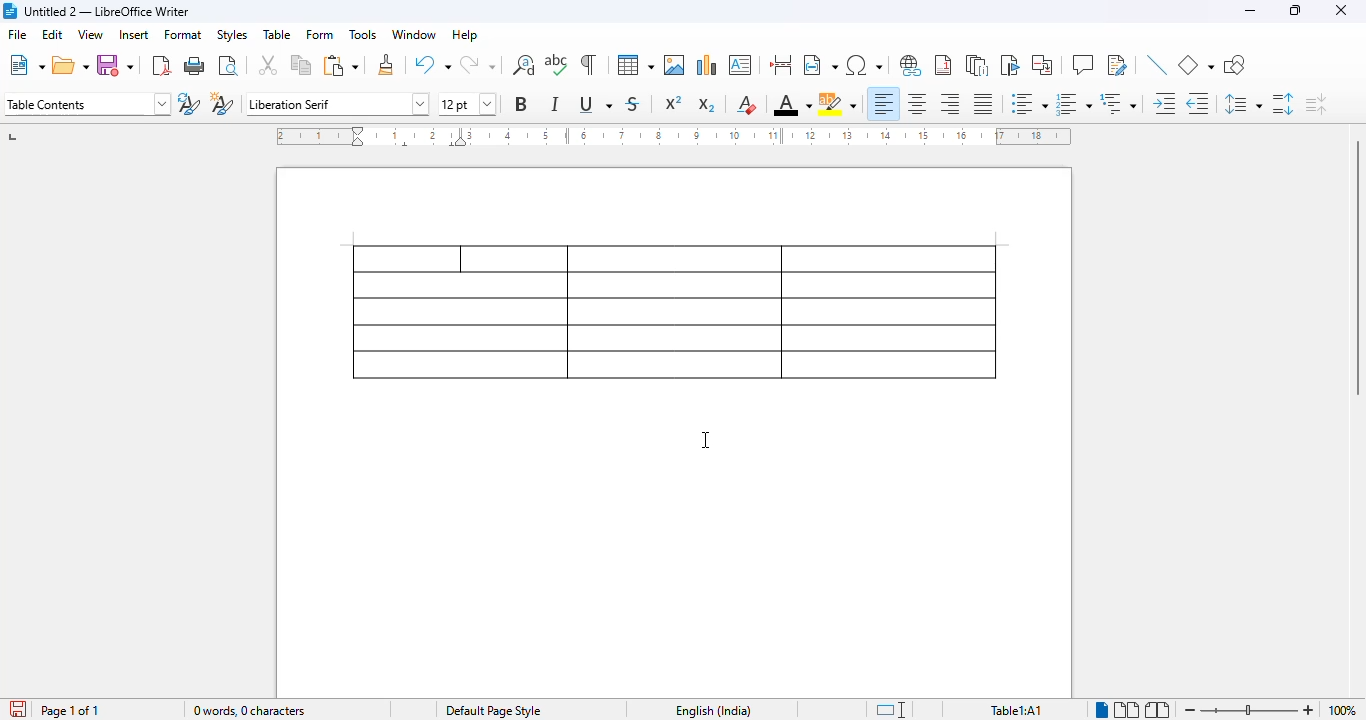  I want to click on table, so click(674, 314).